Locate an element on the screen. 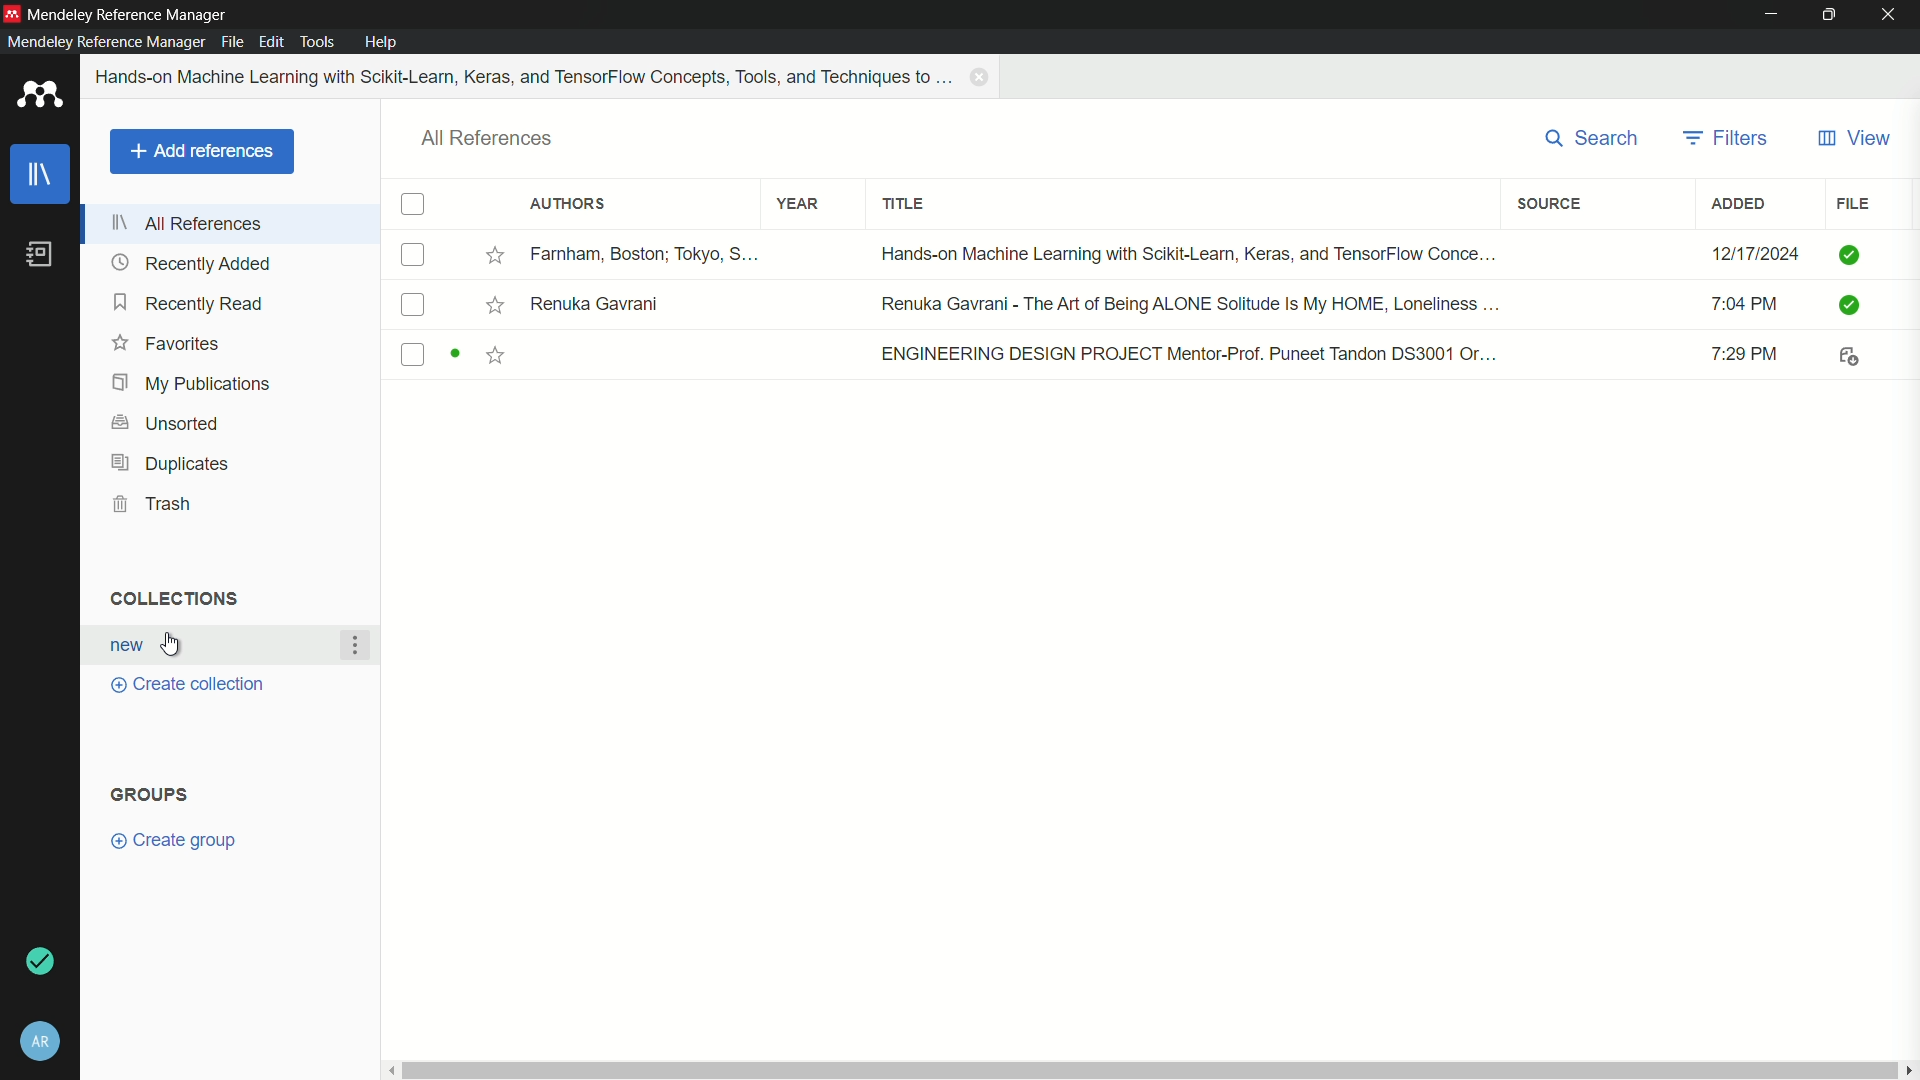 The width and height of the screenshot is (1920, 1080). book is located at coordinates (39, 255).